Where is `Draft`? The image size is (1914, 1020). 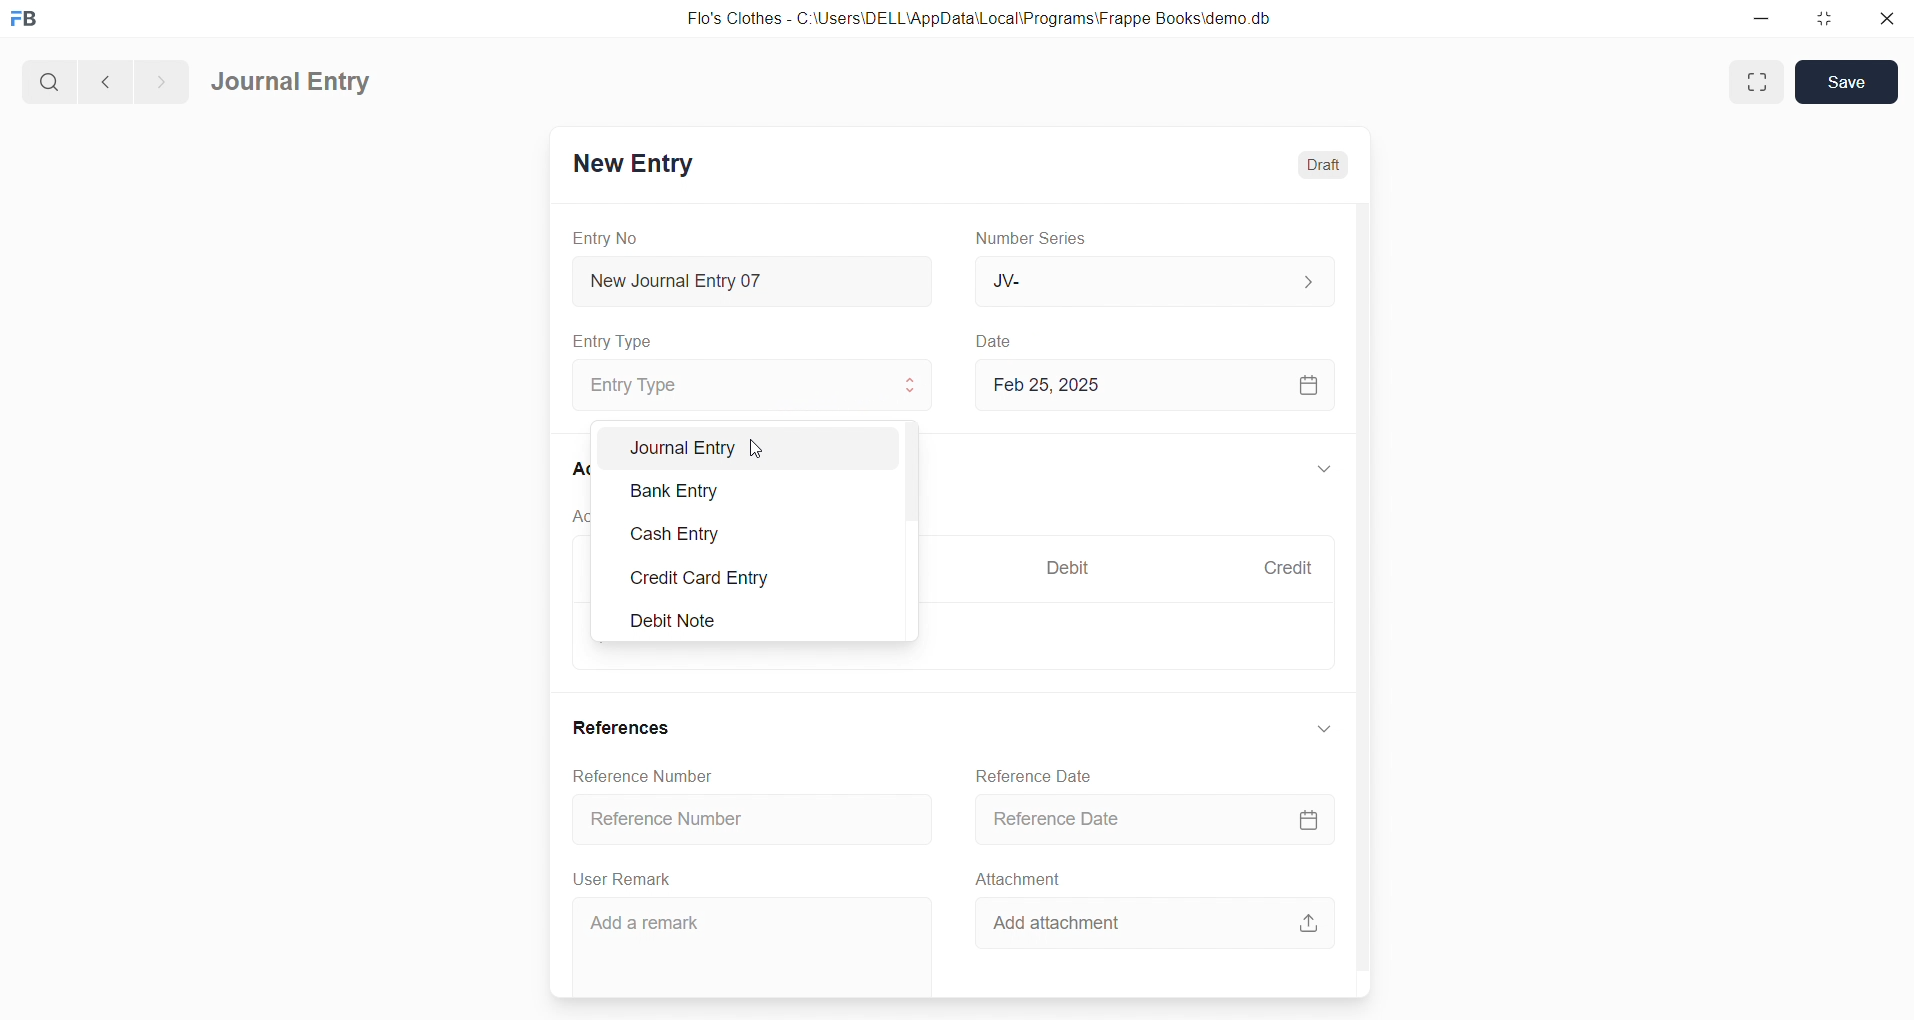
Draft is located at coordinates (1324, 162).